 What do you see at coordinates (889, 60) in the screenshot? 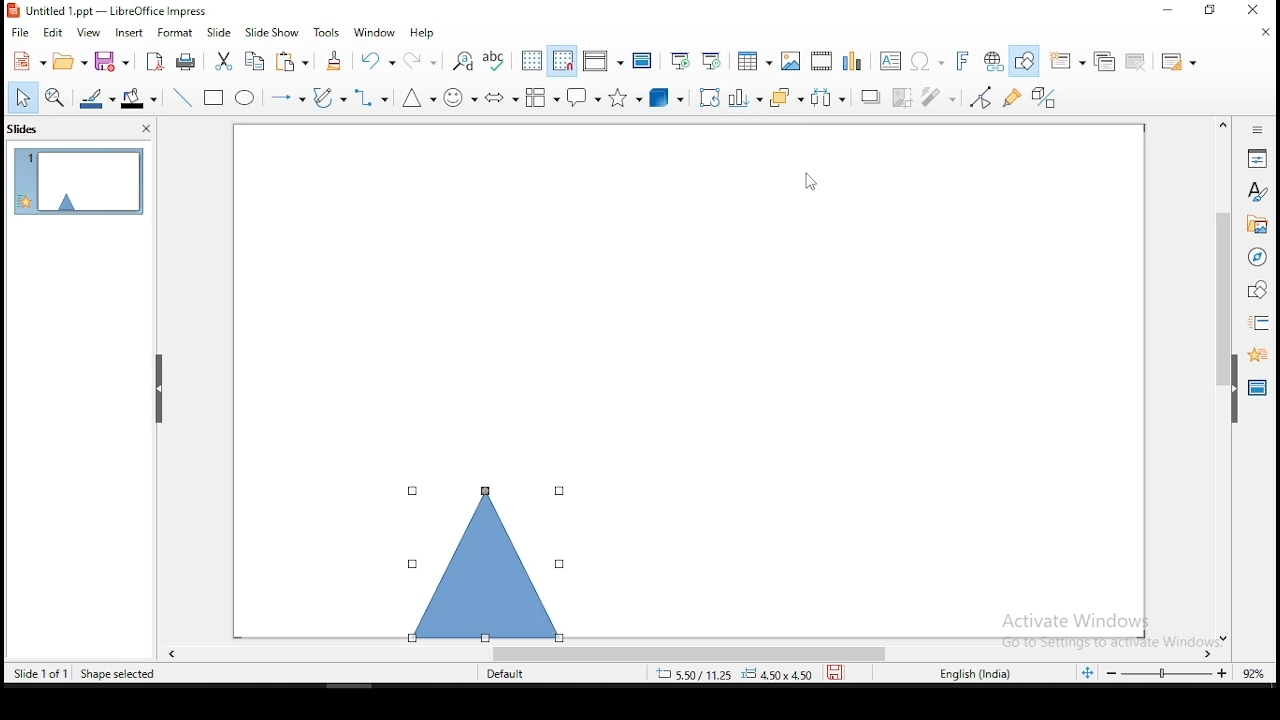
I see `text box` at bounding box center [889, 60].